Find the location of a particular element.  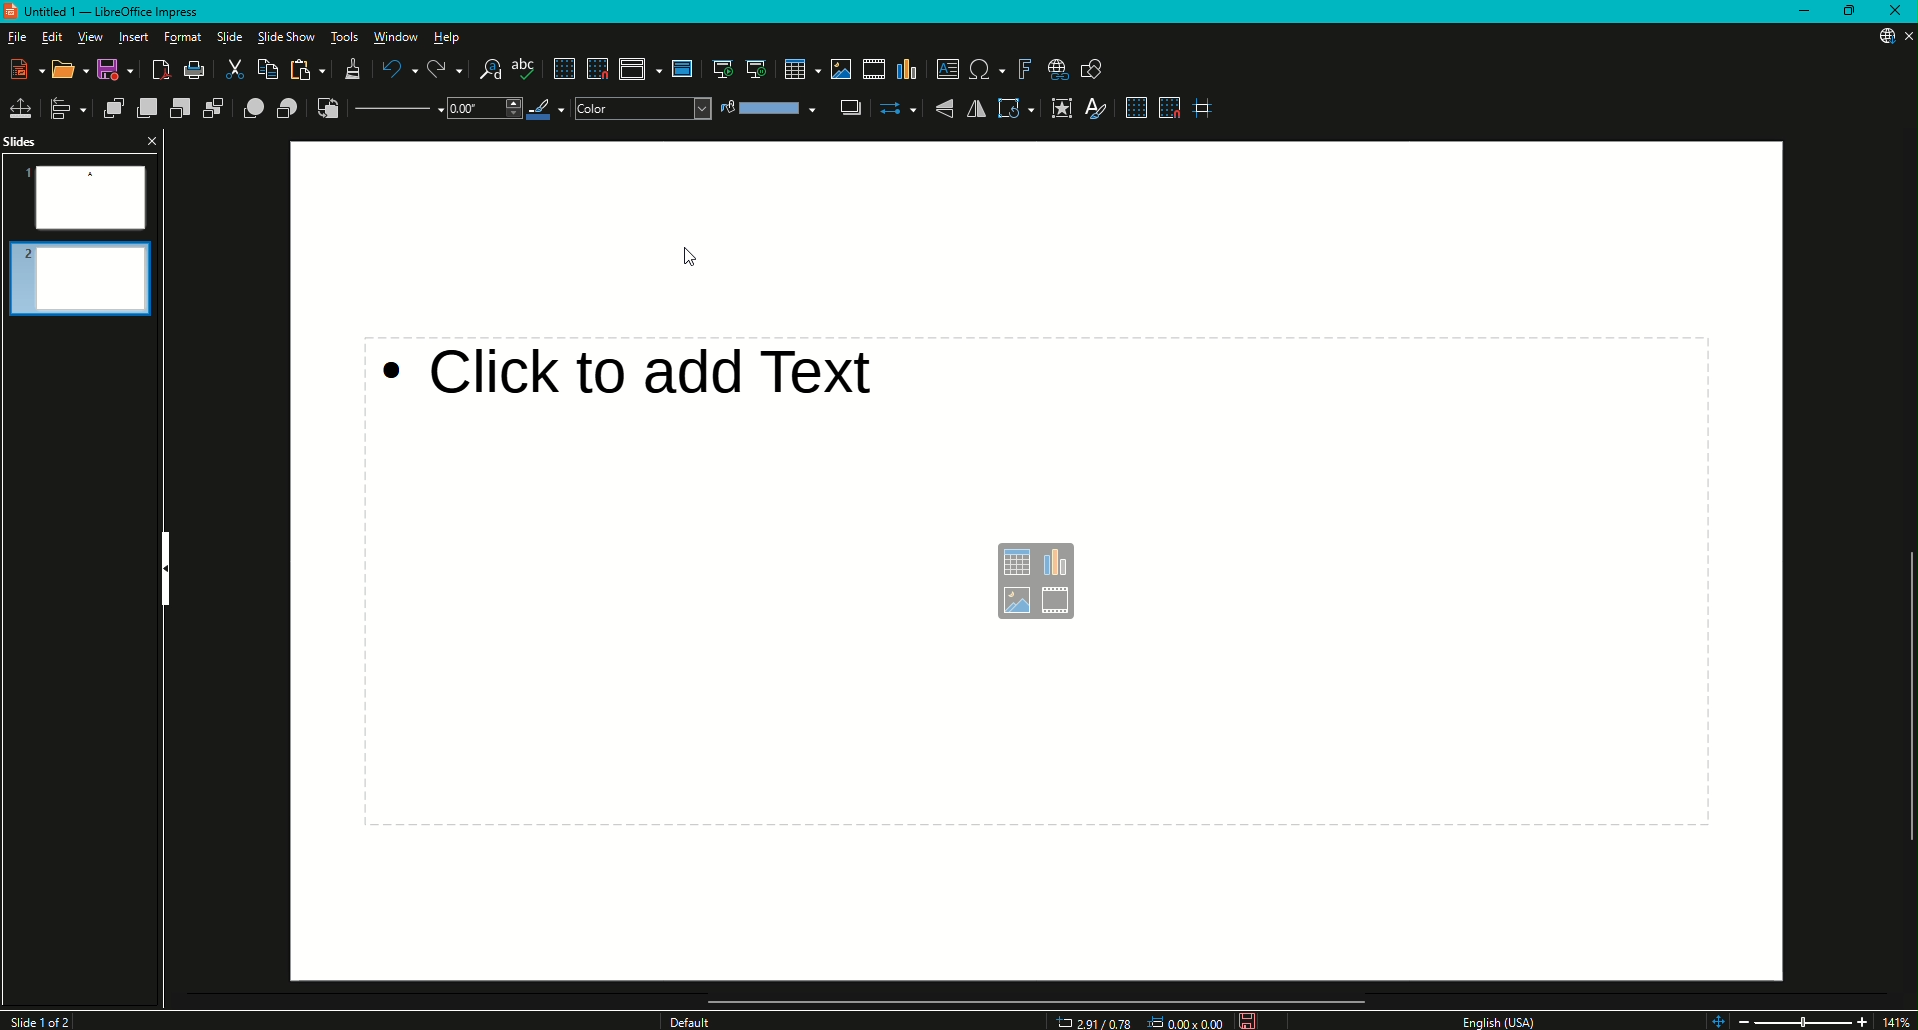

Insert Special Characters is located at coordinates (982, 68).